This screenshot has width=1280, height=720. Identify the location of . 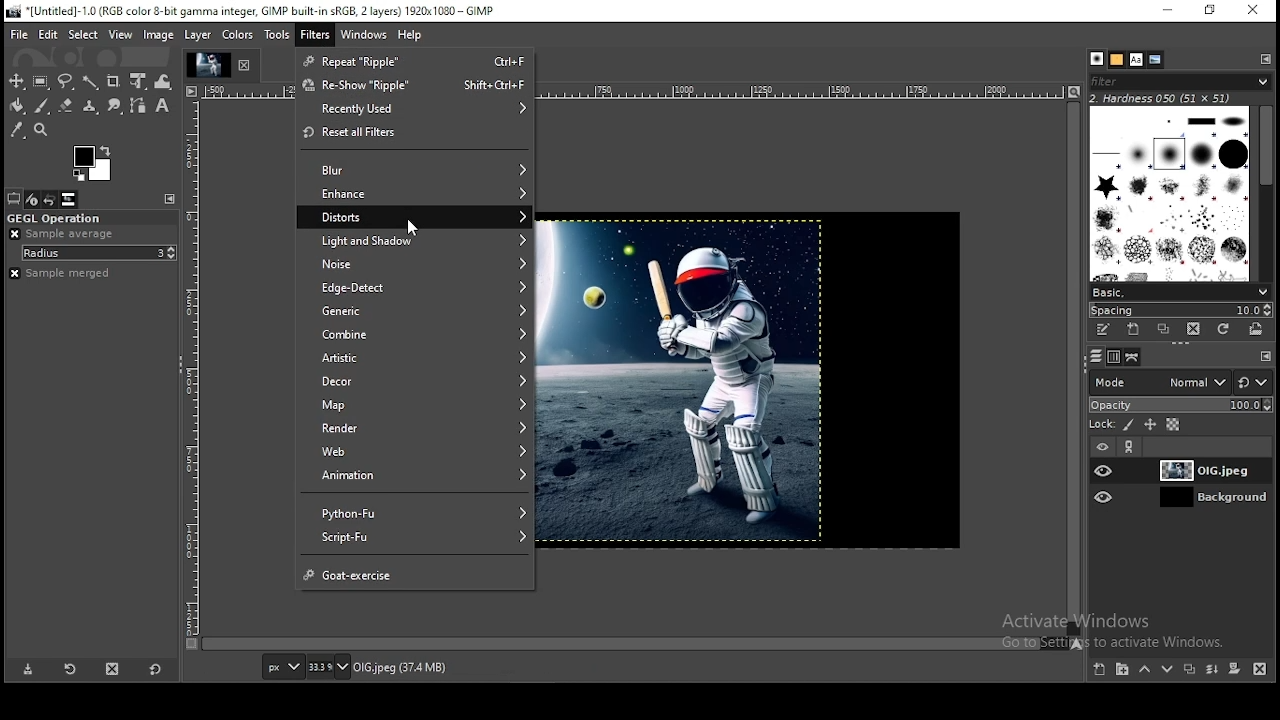
(91, 82).